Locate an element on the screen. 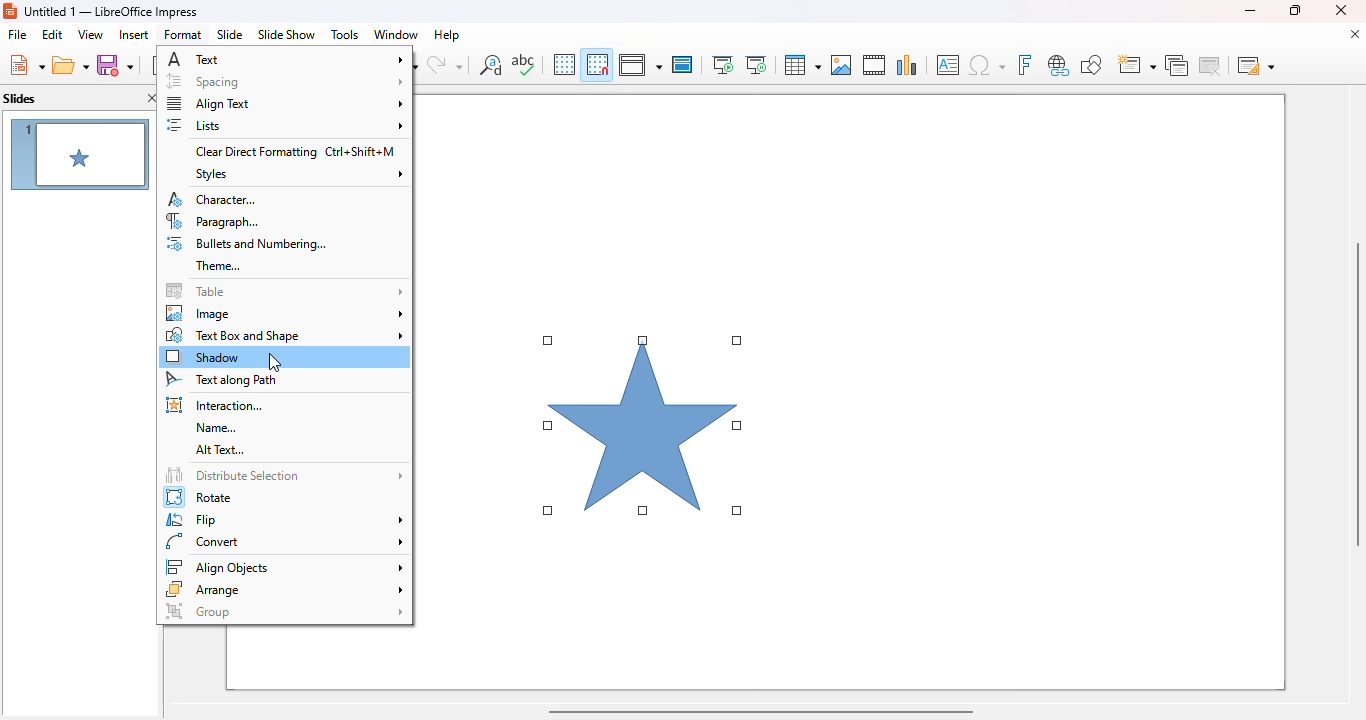  redo is located at coordinates (445, 65).